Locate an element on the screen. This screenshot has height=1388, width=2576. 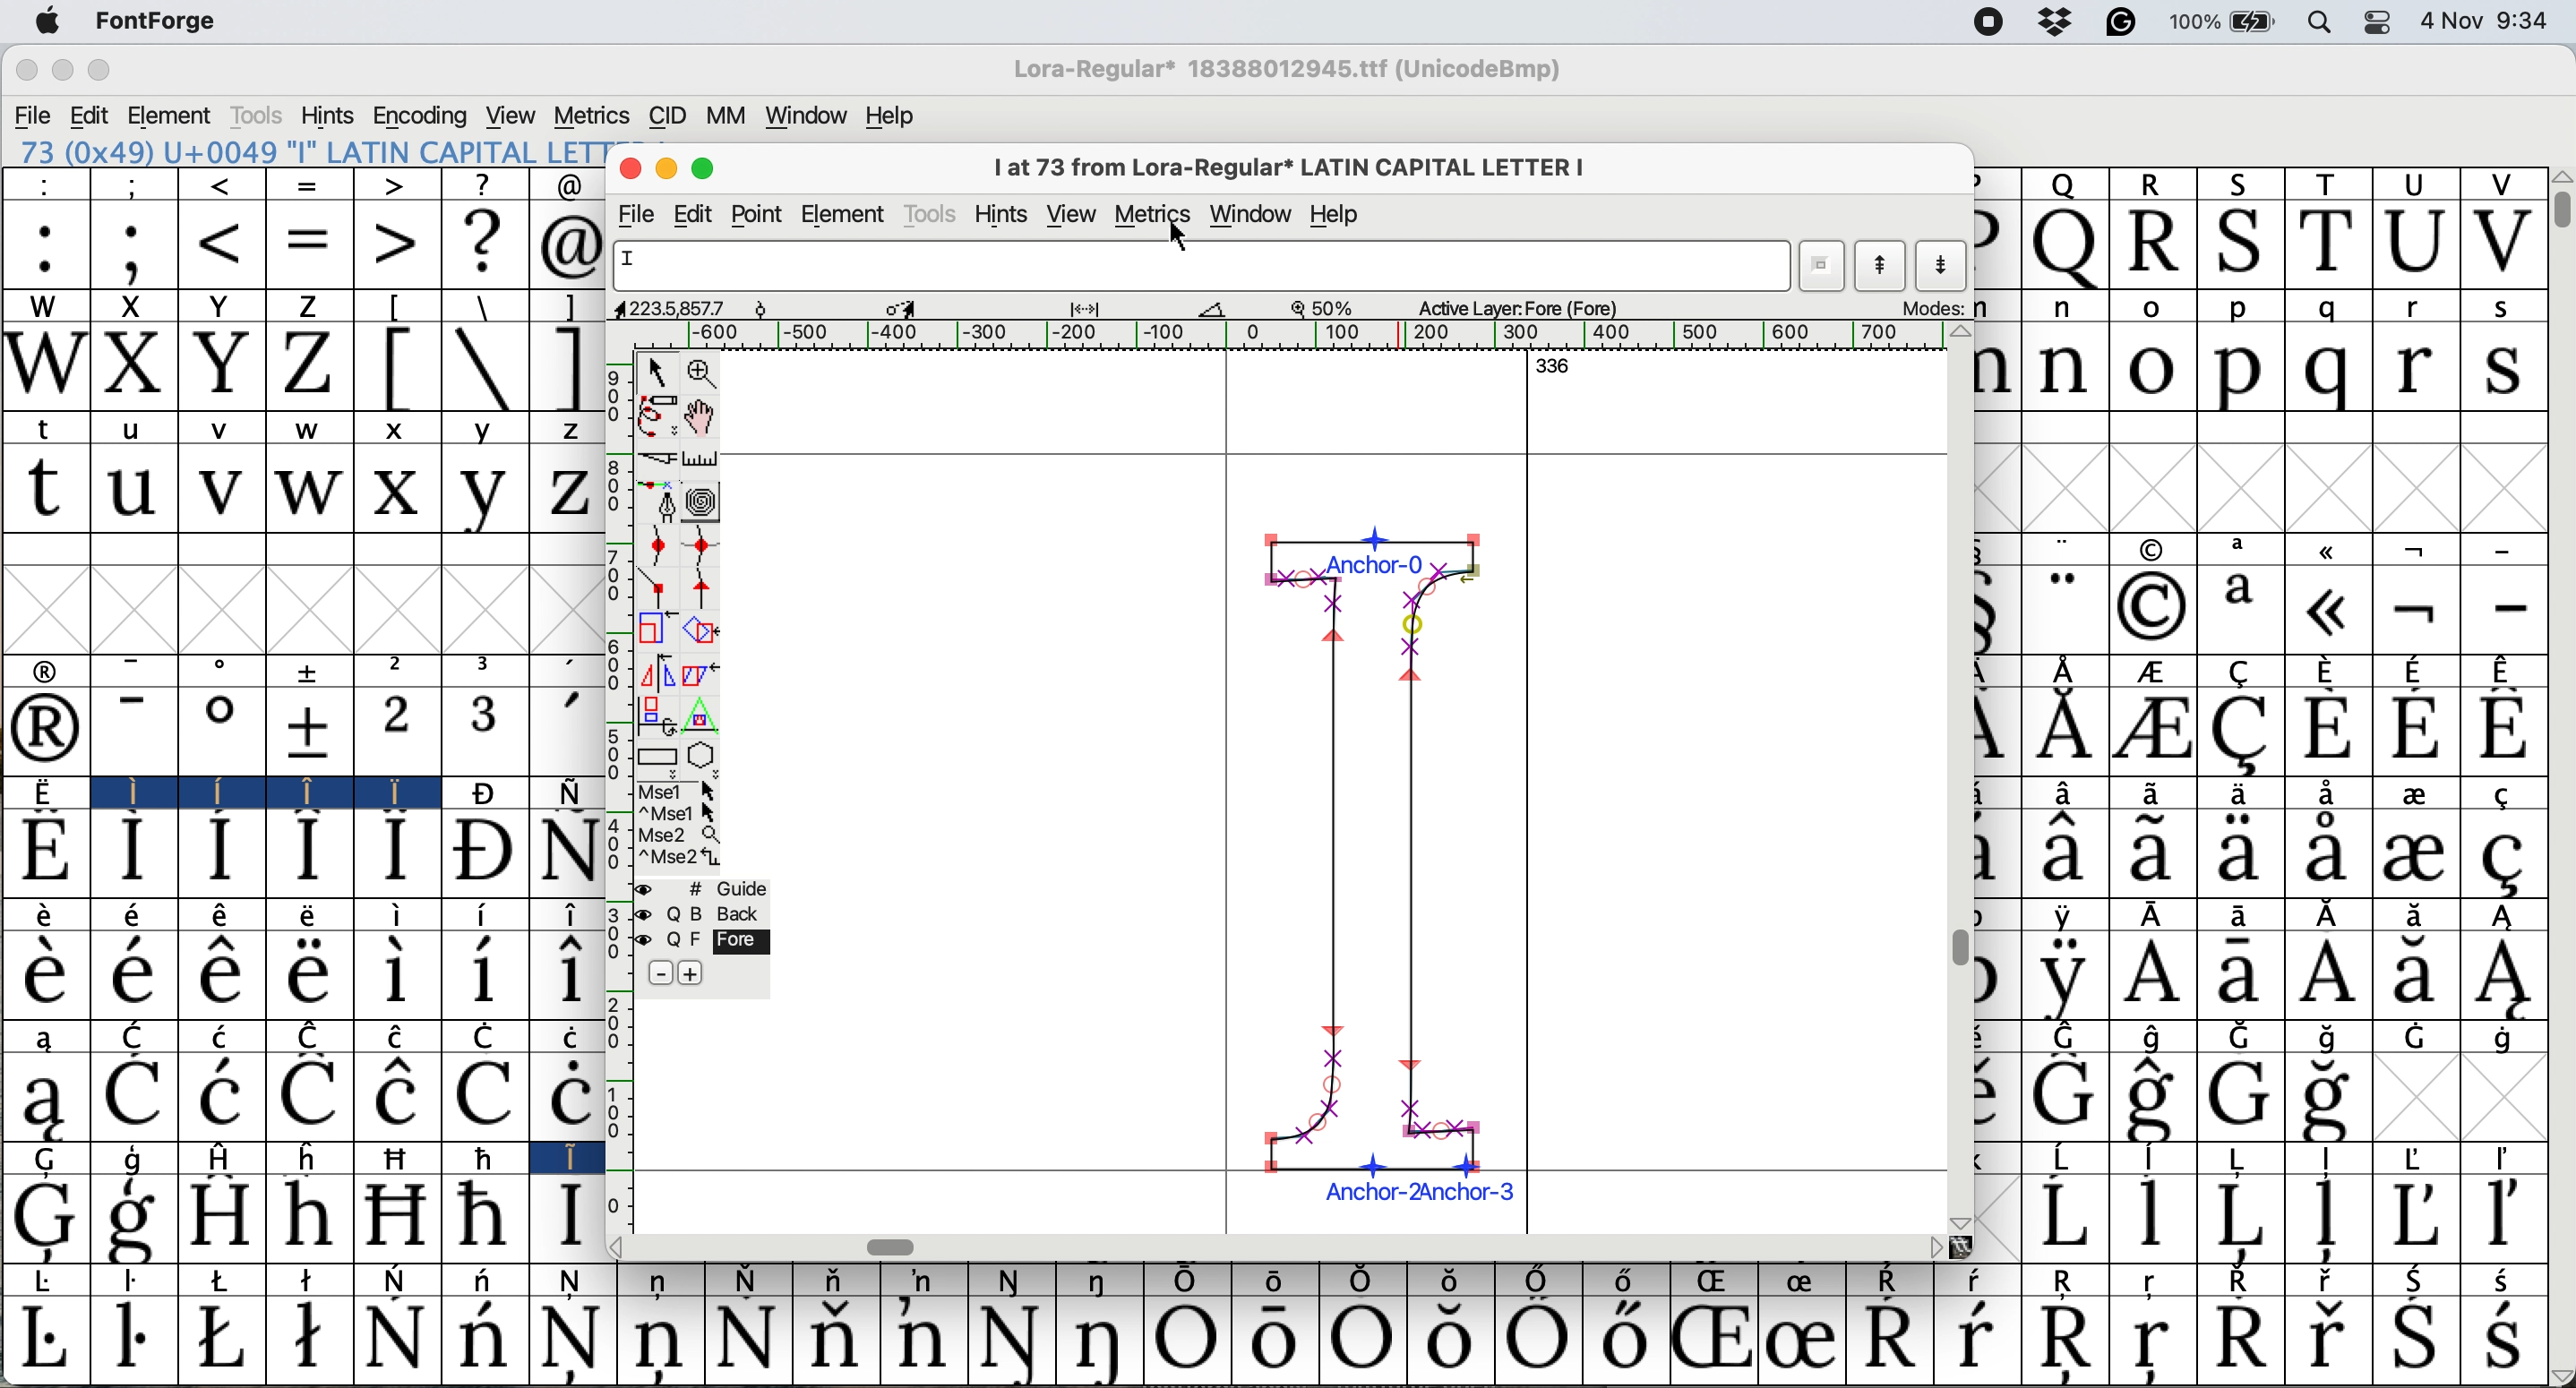
Symbol is located at coordinates (571, 790).